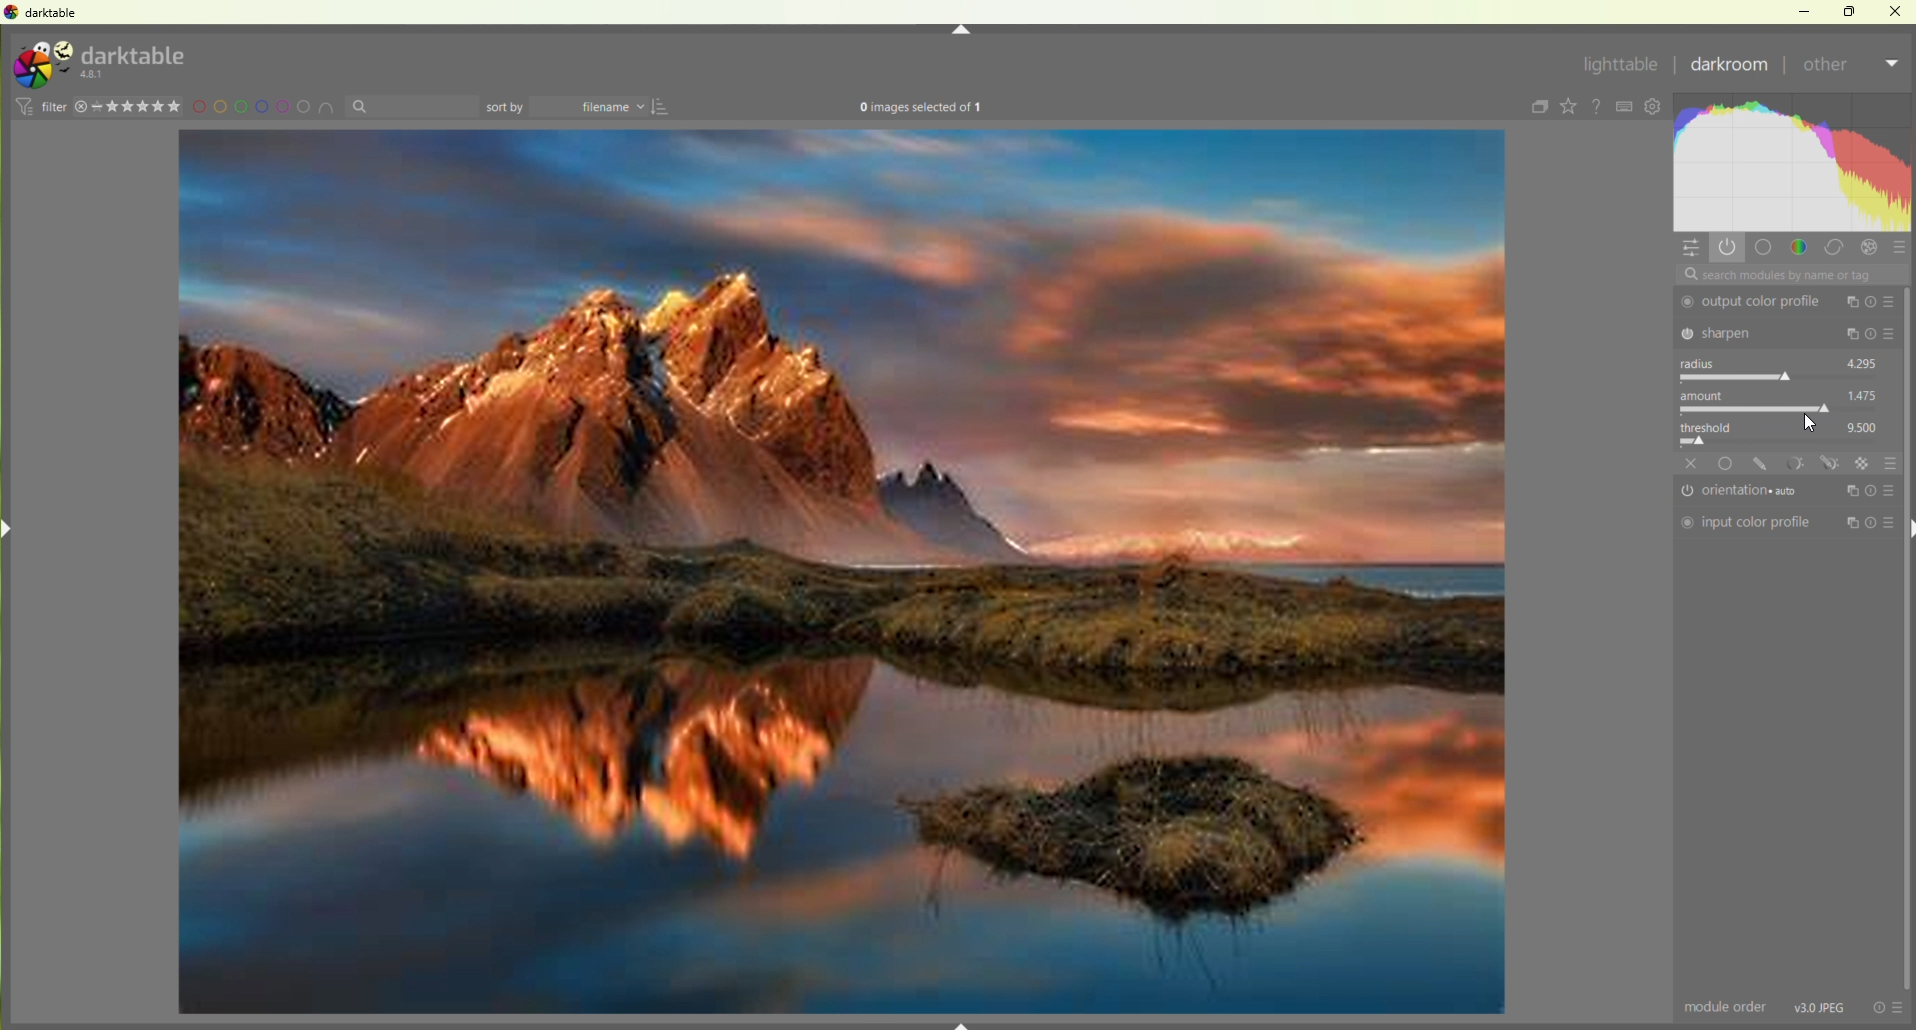  I want to click on input slider, so click(1782, 409).